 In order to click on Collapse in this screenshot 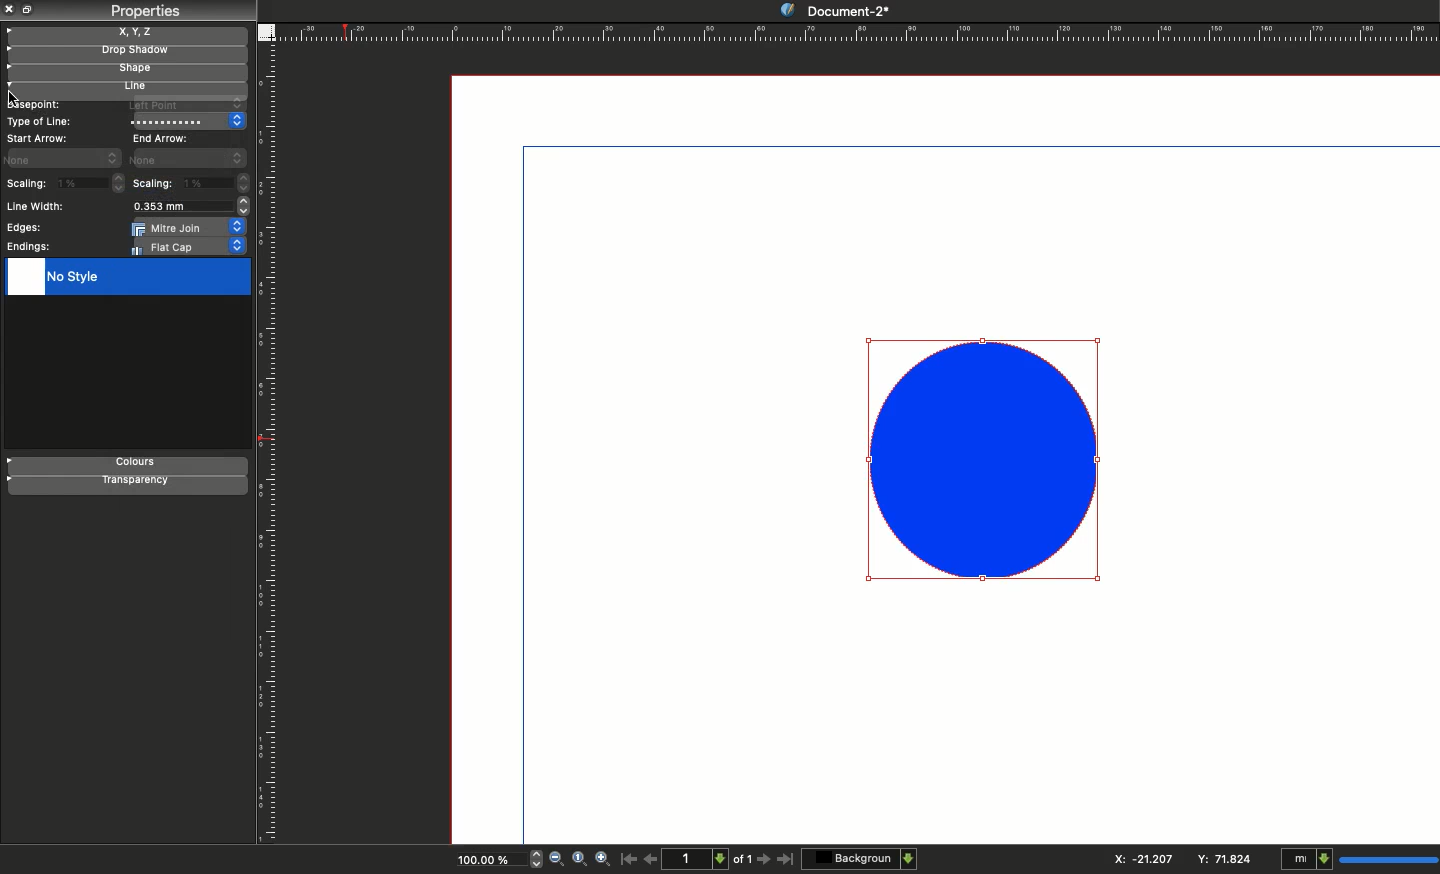, I will do `click(30, 9)`.